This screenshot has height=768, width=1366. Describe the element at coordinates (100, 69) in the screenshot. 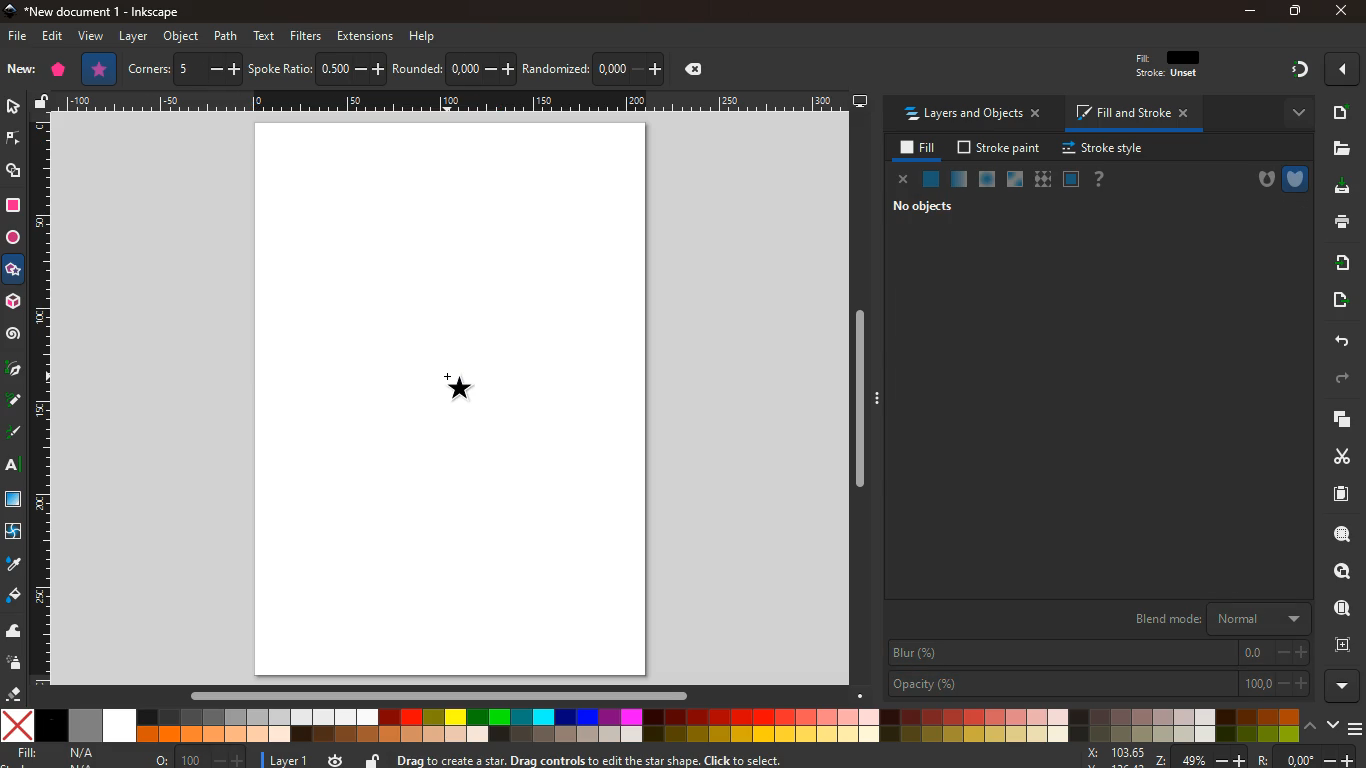

I see `star` at that location.